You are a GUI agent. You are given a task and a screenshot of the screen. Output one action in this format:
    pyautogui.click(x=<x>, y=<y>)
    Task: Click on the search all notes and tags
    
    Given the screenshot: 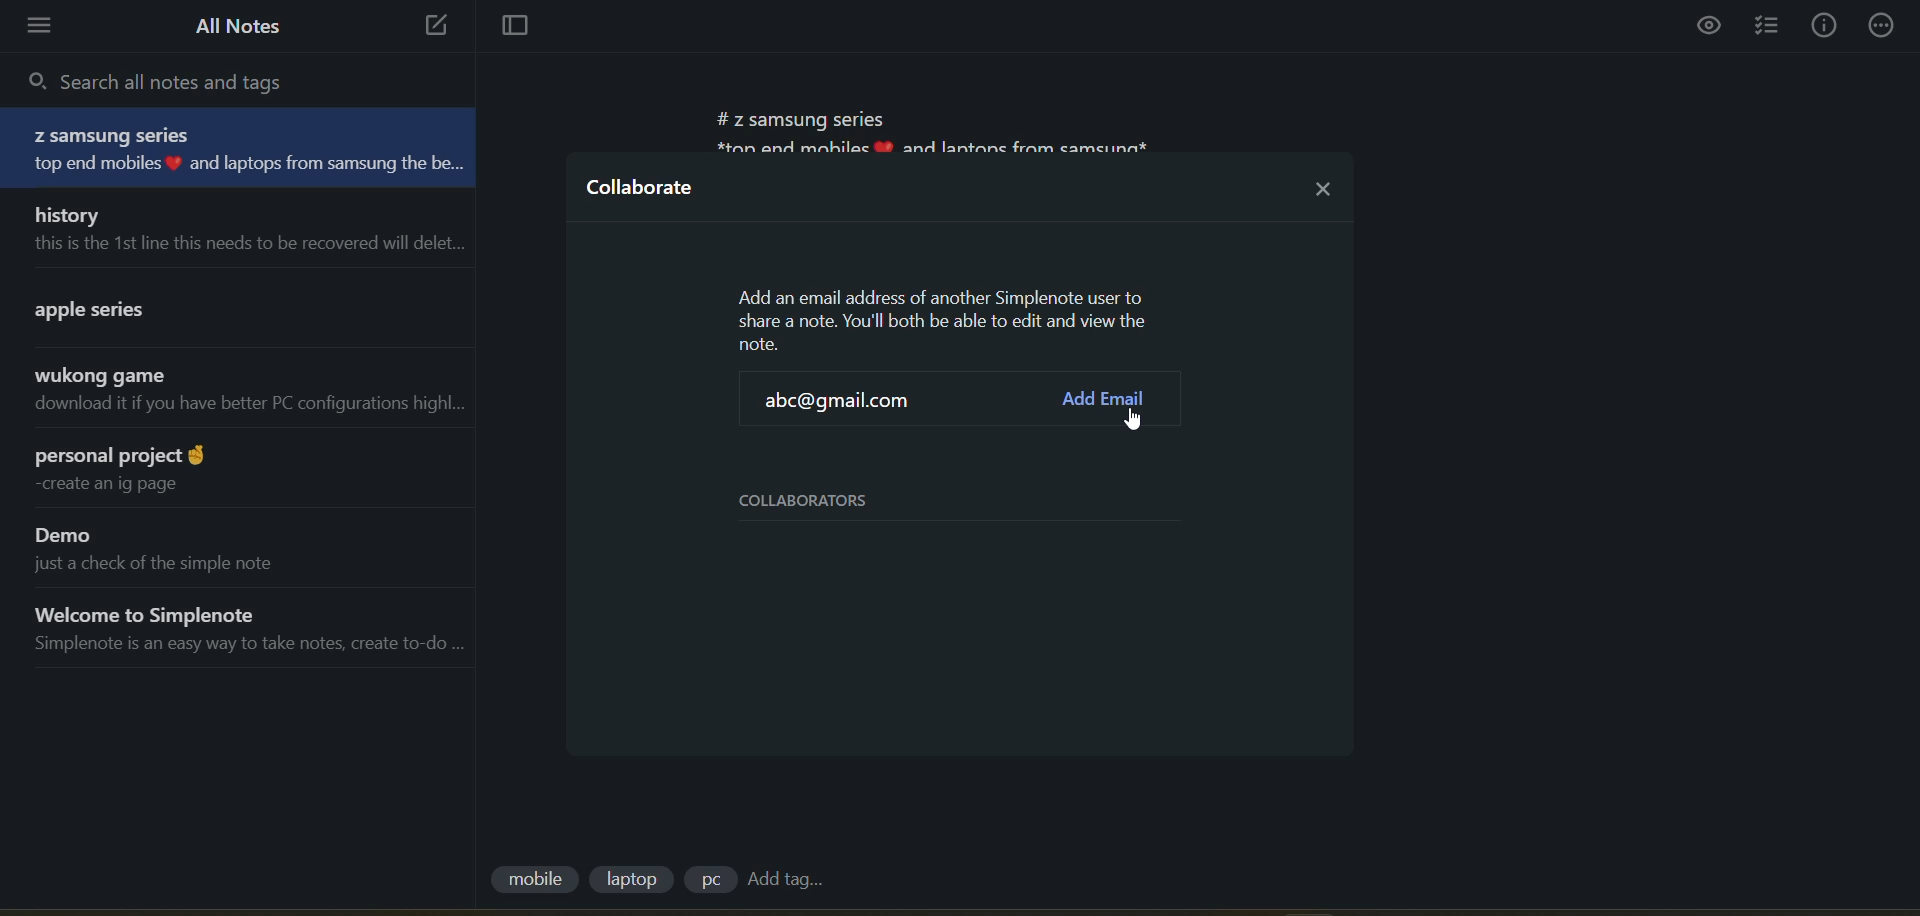 What is the action you would take?
    pyautogui.click(x=170, y=80)
    